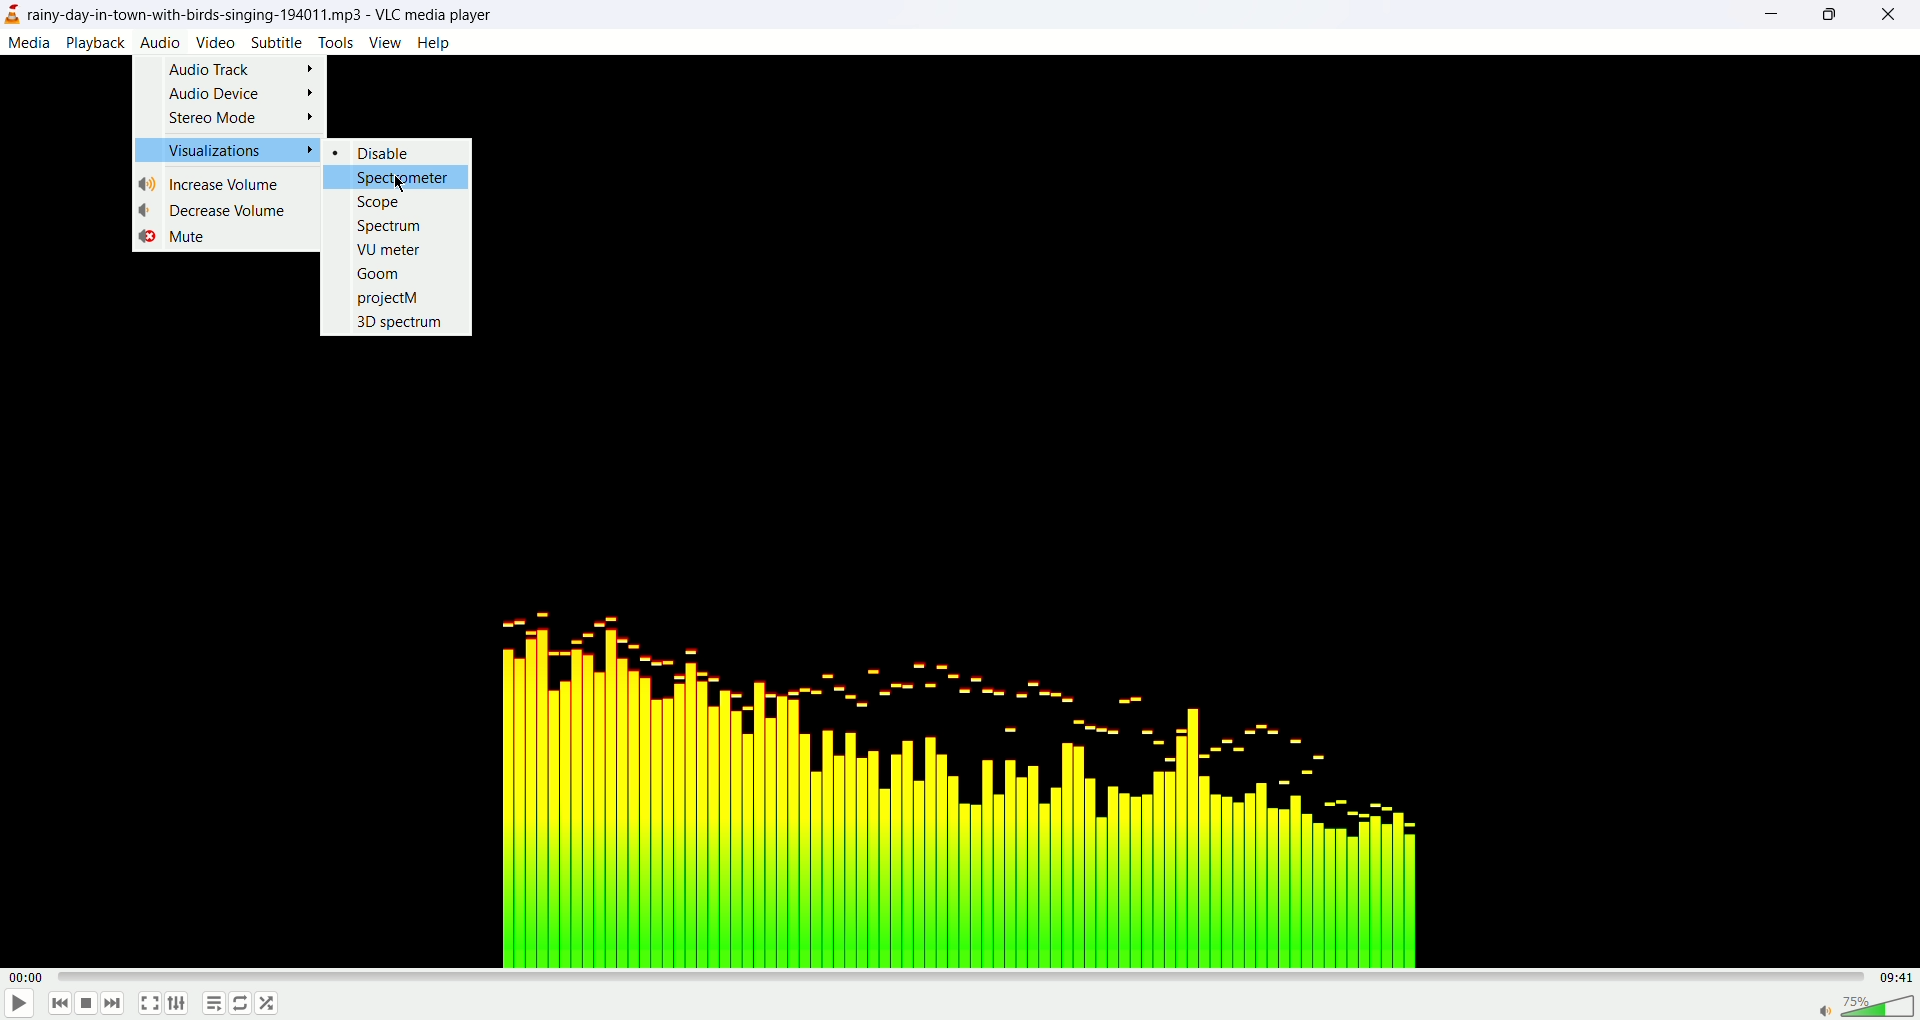 The width and height of the screenshot is (1920, 1020). I want to click on progress bar, so click(959, 975).